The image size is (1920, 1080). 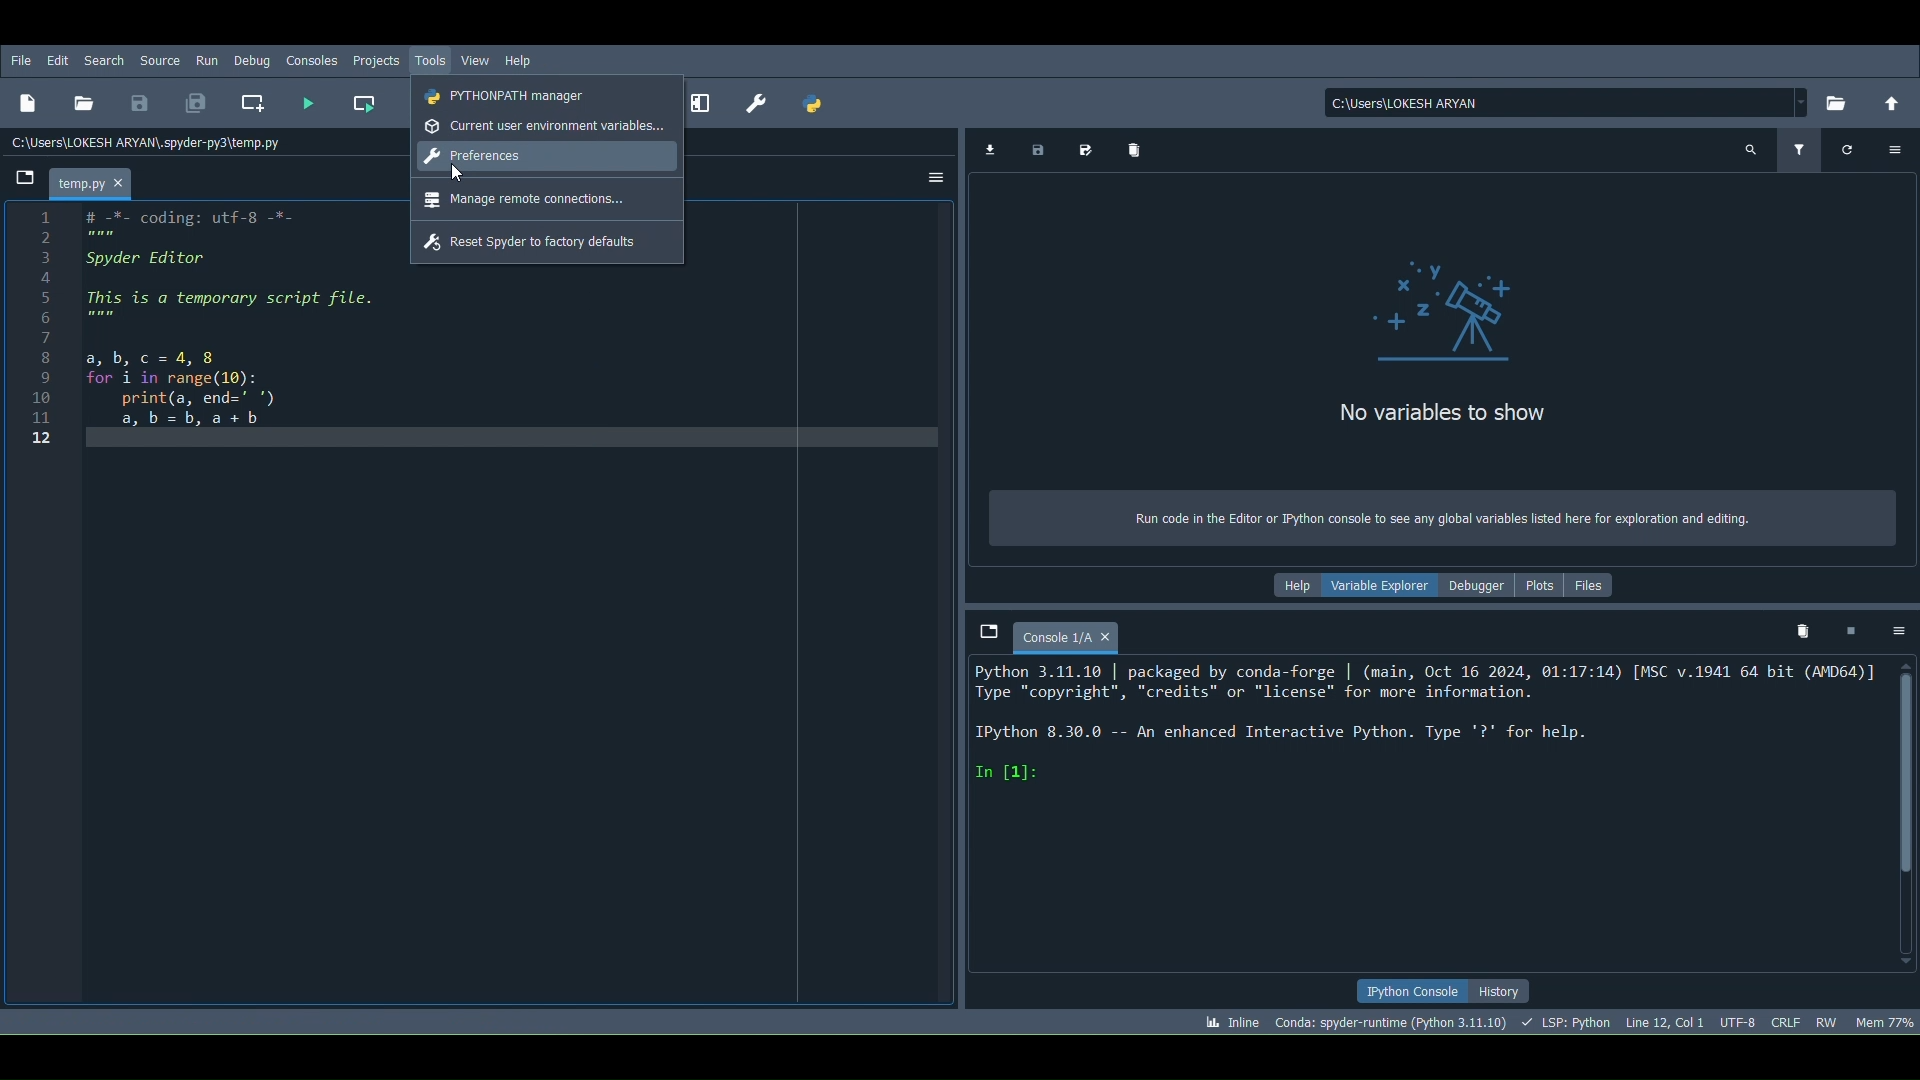 I want to click on IPython console, so click(x=1414, y=989).